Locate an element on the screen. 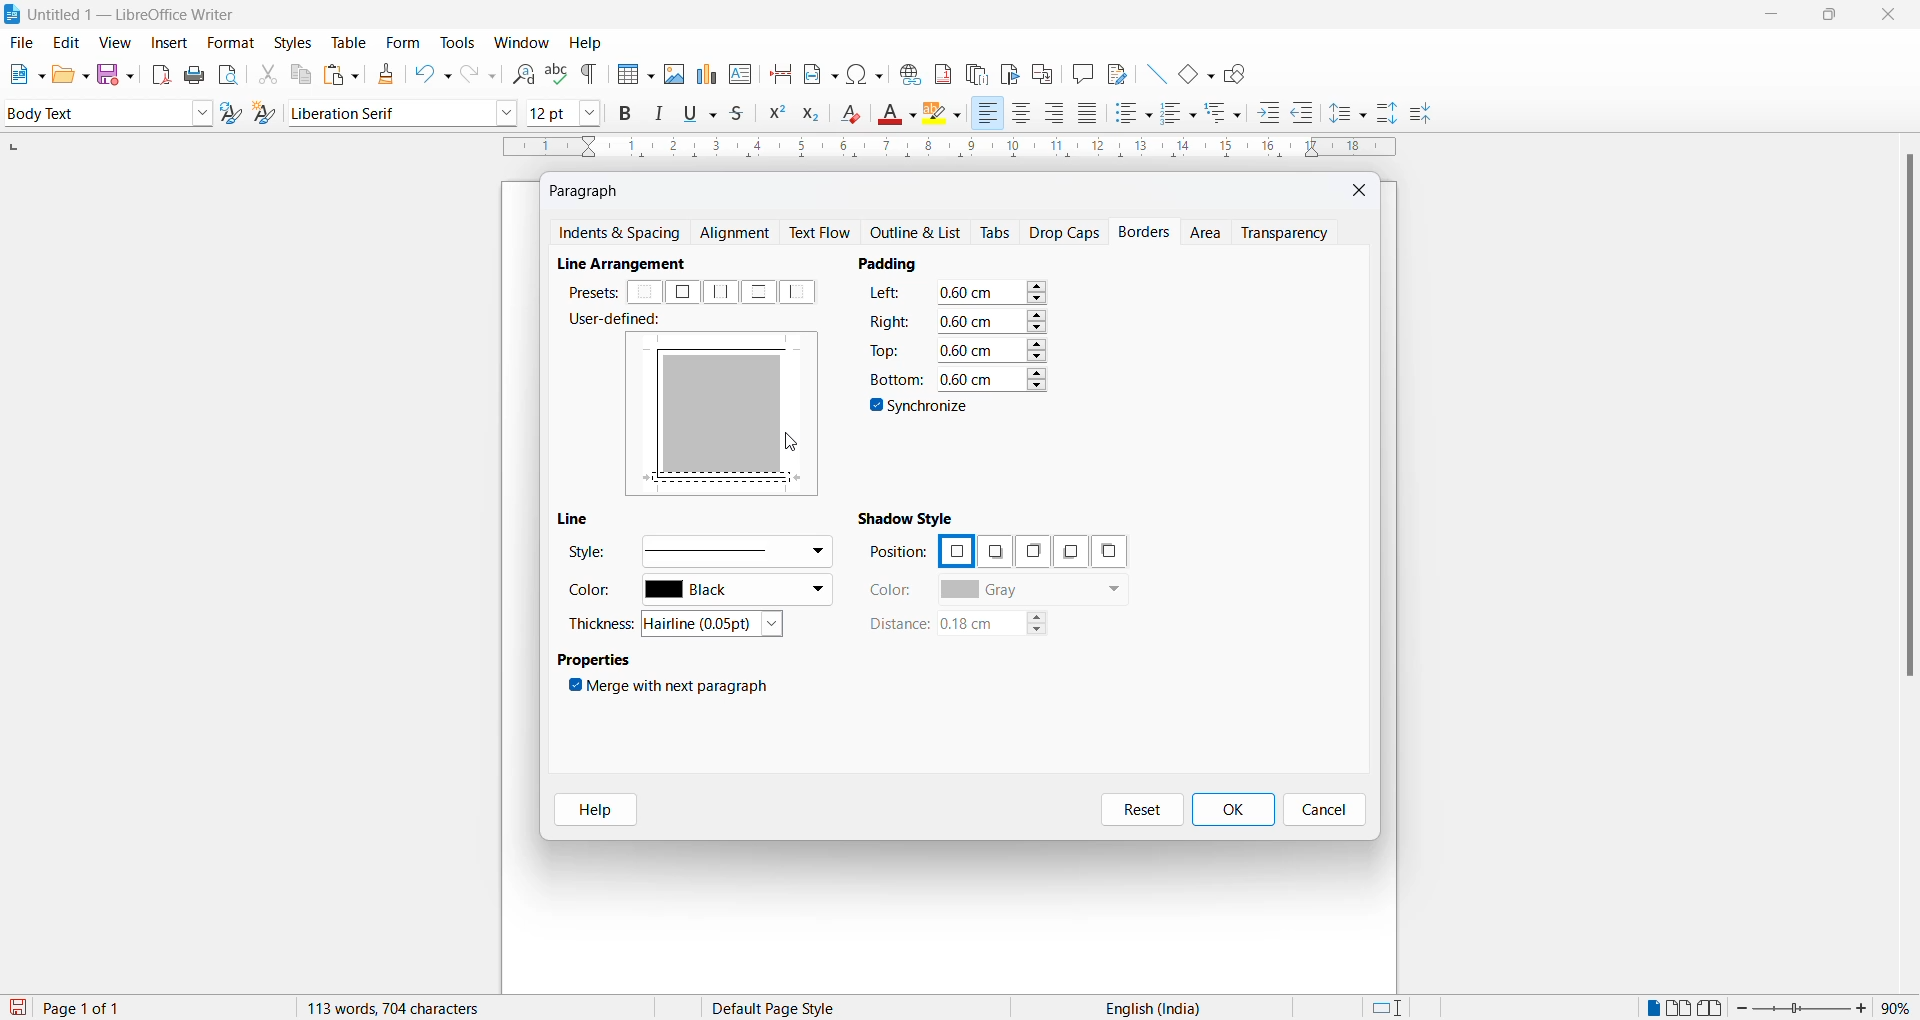 The height and width of the screenshot is (1020, 1920). line options is located at coordinates (735, 550).